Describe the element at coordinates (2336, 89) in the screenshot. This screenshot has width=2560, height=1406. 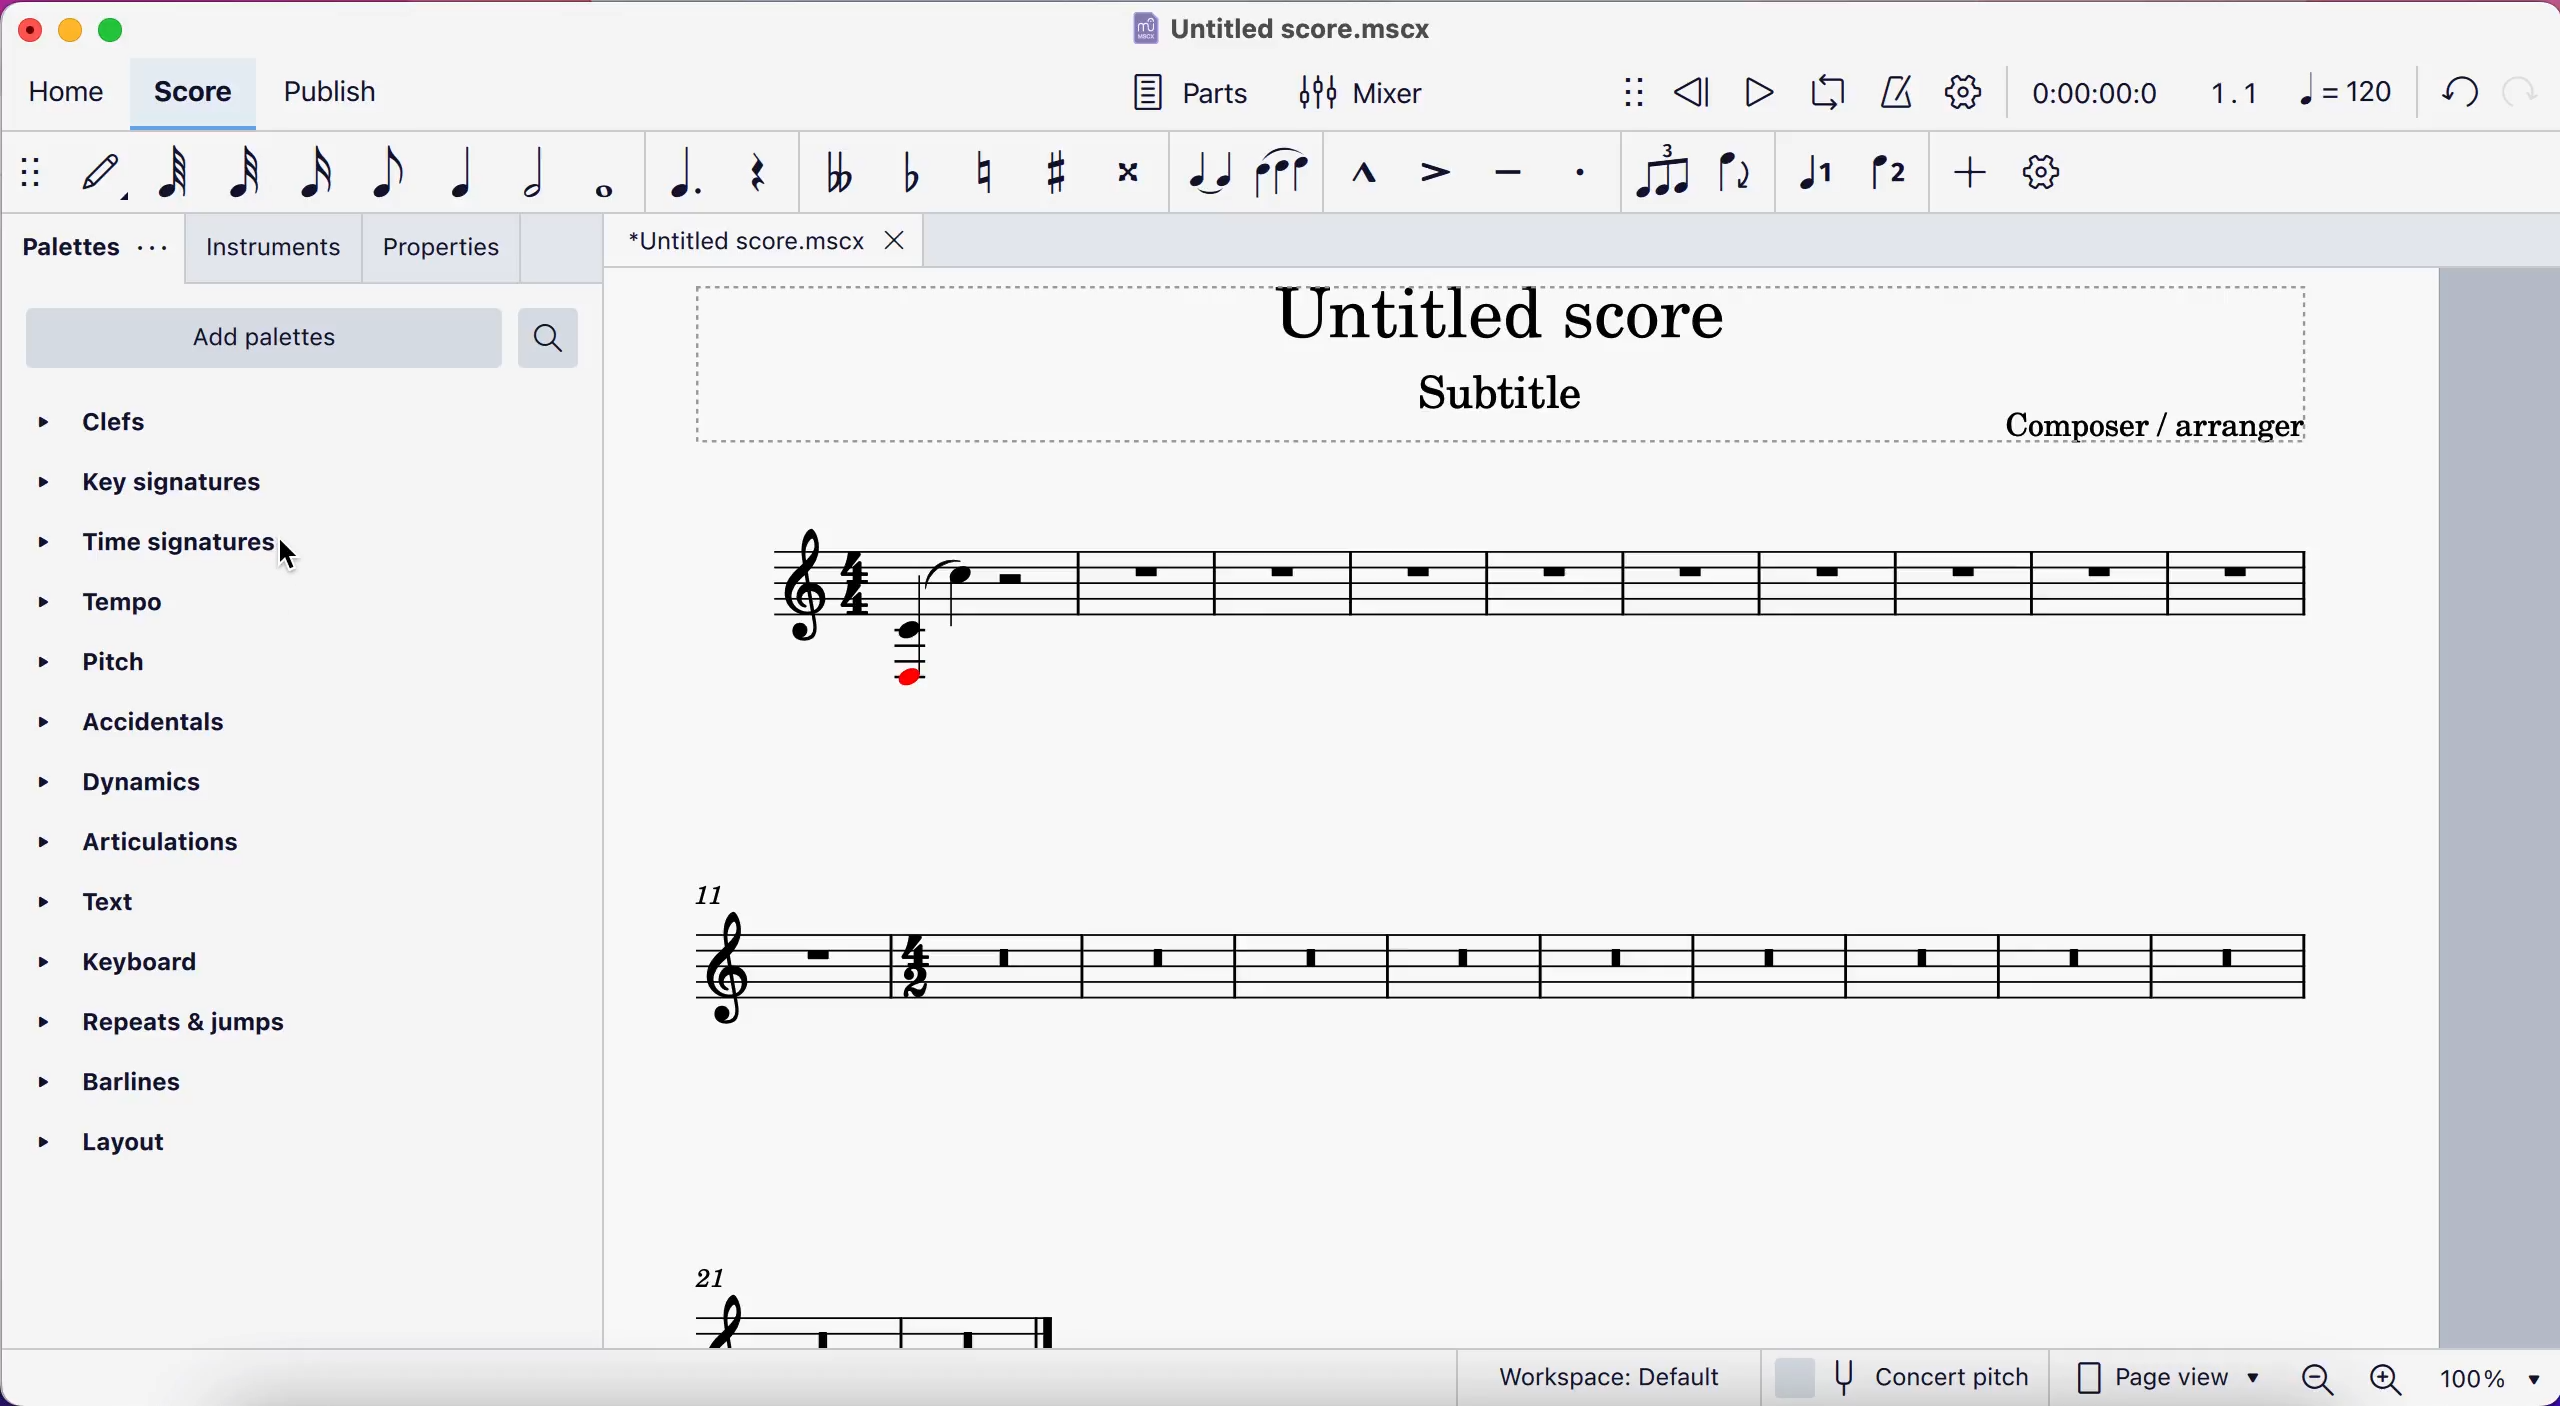
I see `120` at that location.